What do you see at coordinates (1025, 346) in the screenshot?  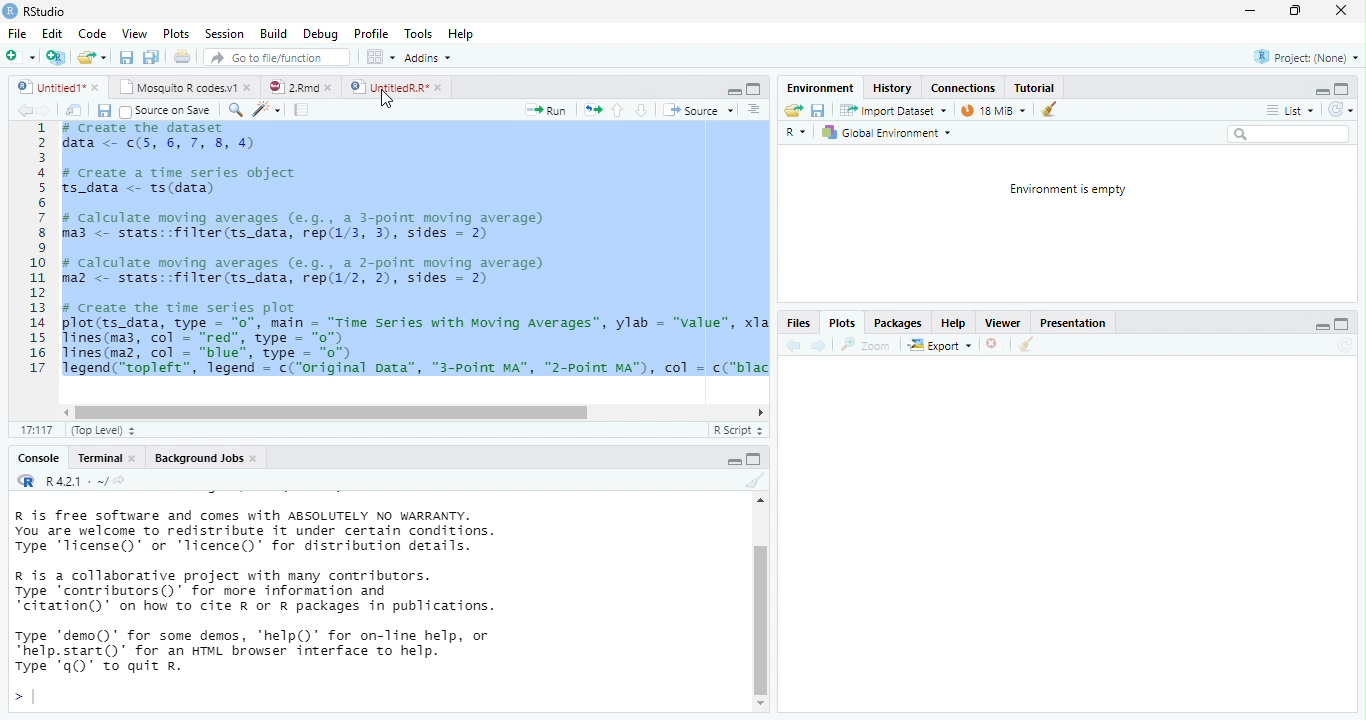 I see `clear` at bounding box center [1025, 346].